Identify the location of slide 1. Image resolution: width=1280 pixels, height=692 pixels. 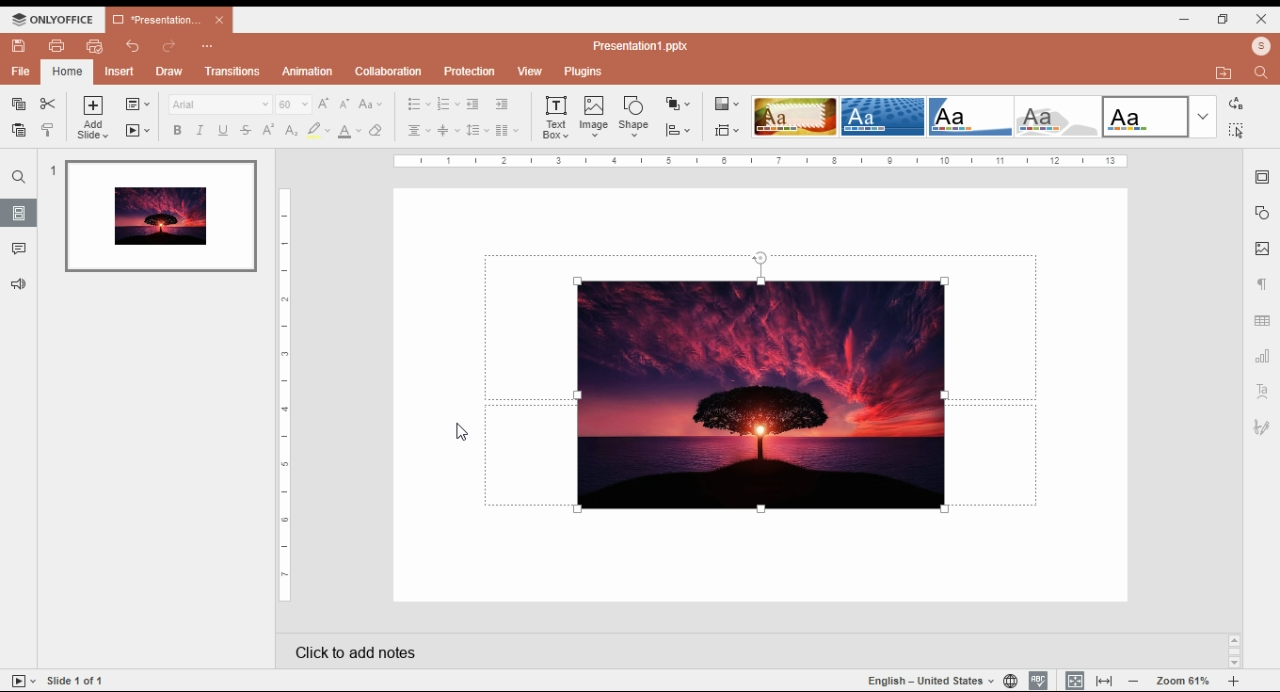
(158, 218).